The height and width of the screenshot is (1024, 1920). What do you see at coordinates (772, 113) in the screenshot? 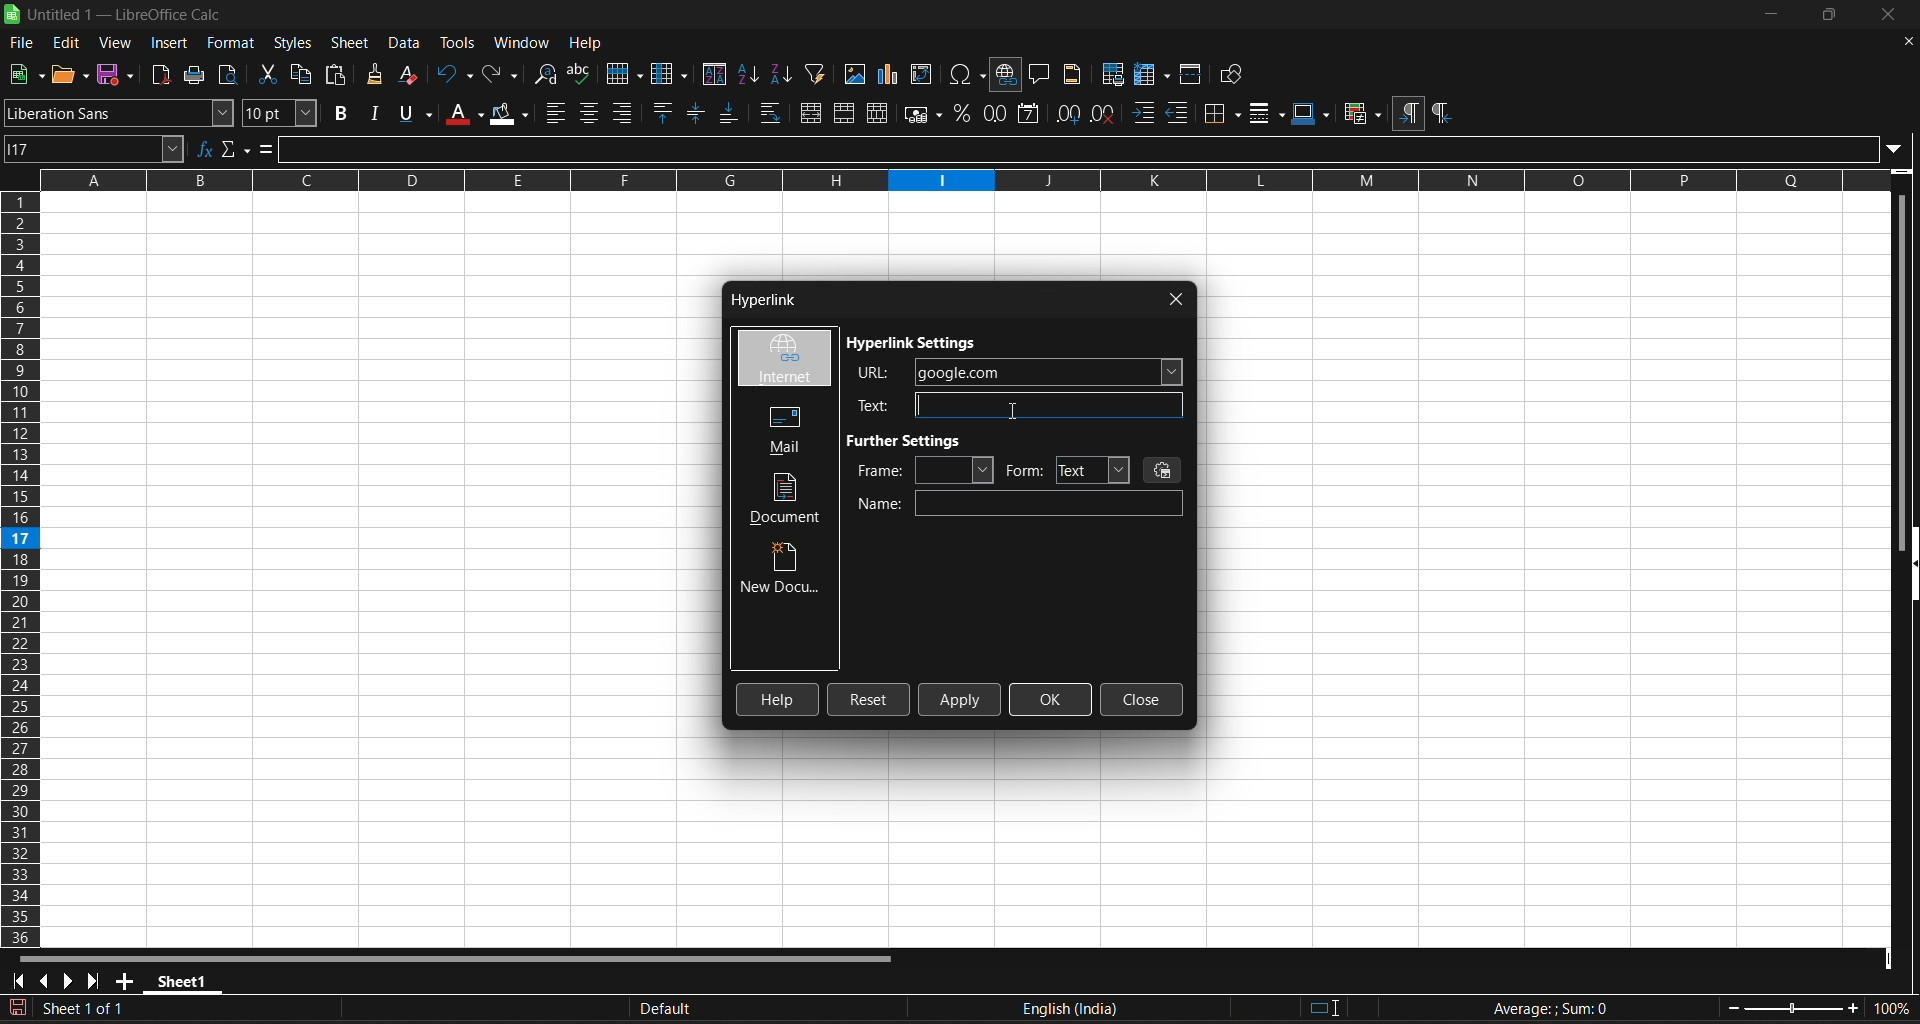
I see `wrap text` at bounding box center [772, 113].